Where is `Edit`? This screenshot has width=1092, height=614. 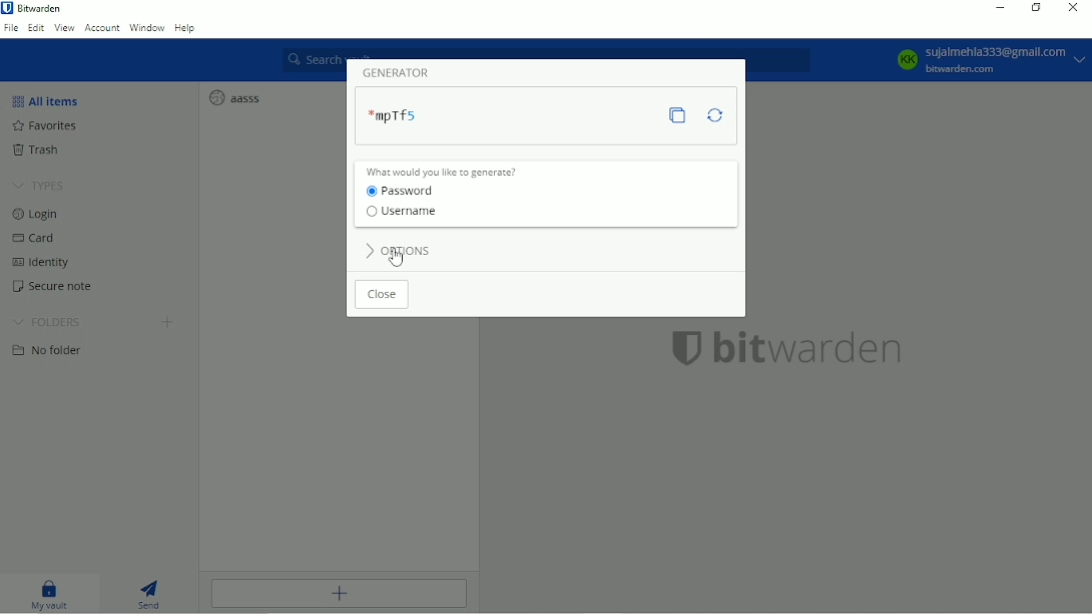
Edit is located at coordinates (36, 27).